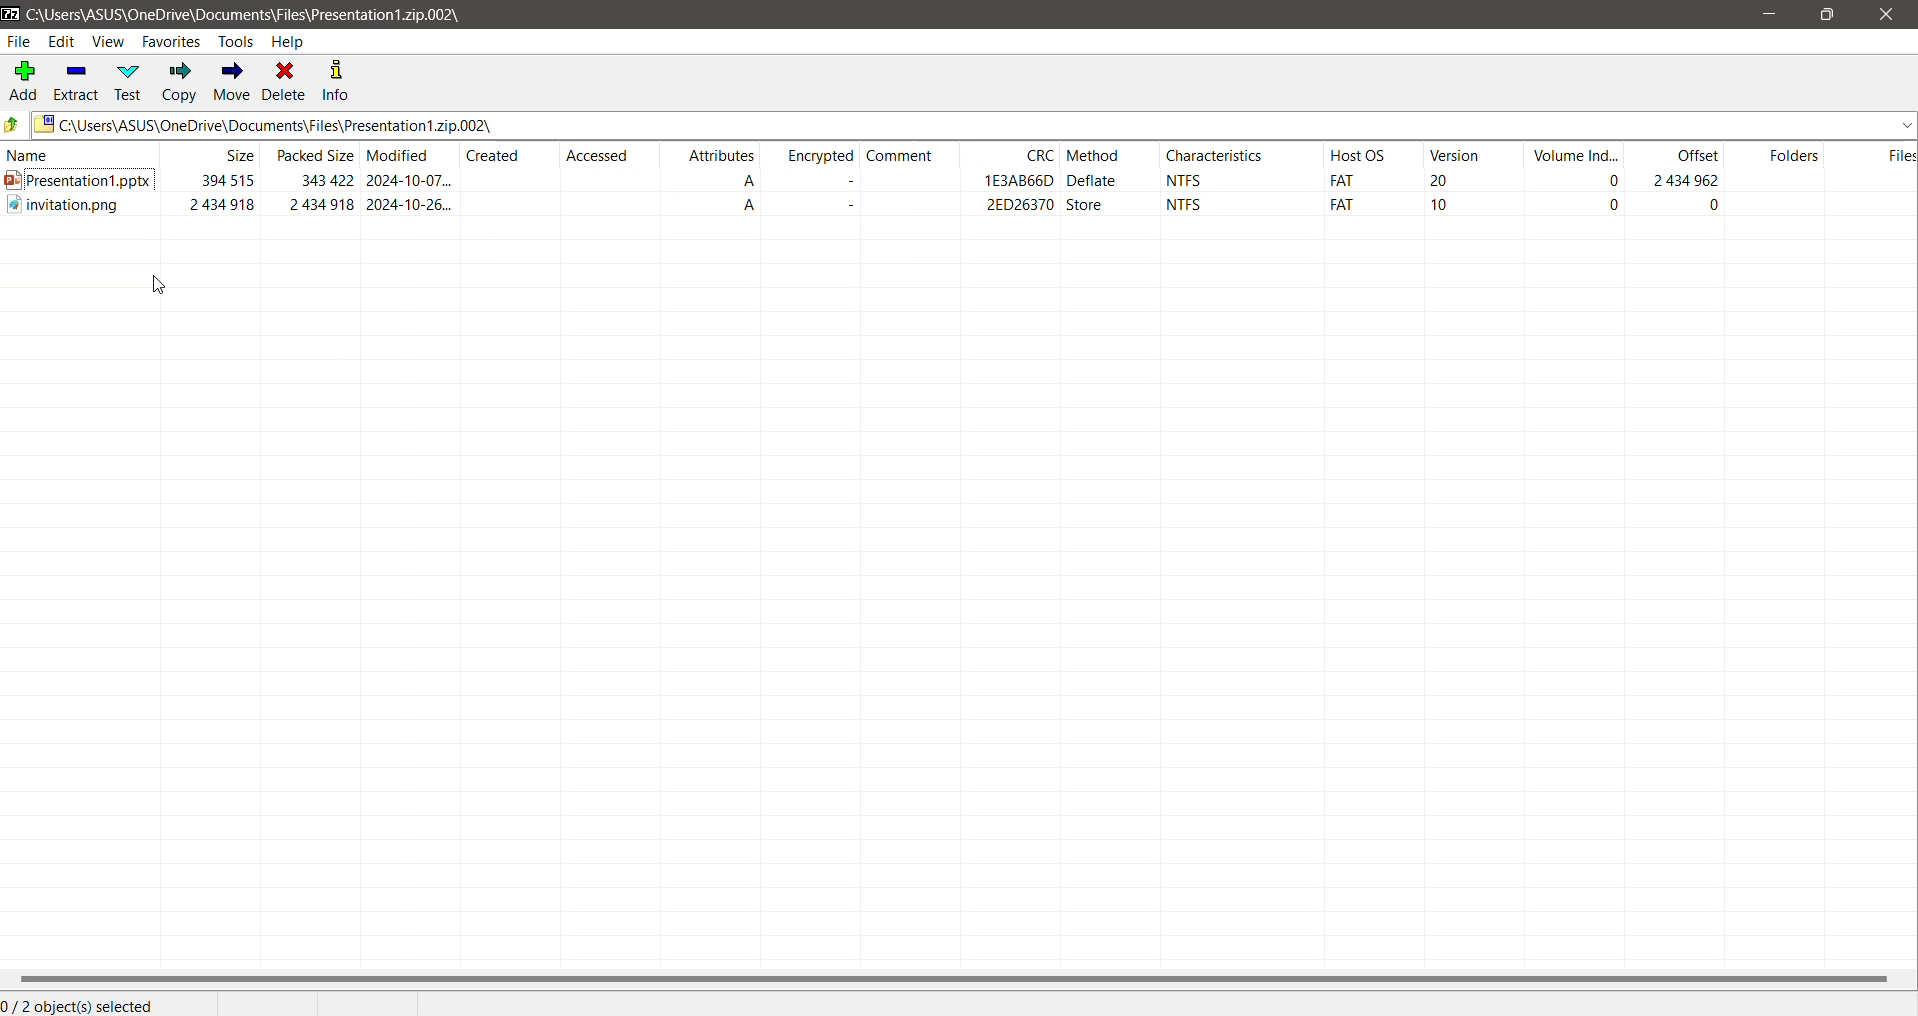 The height and width of the screenshot is (1016, 1918). Describe the element at coordinates (510, 156) in the screenshot. I see `Created ` at that location.